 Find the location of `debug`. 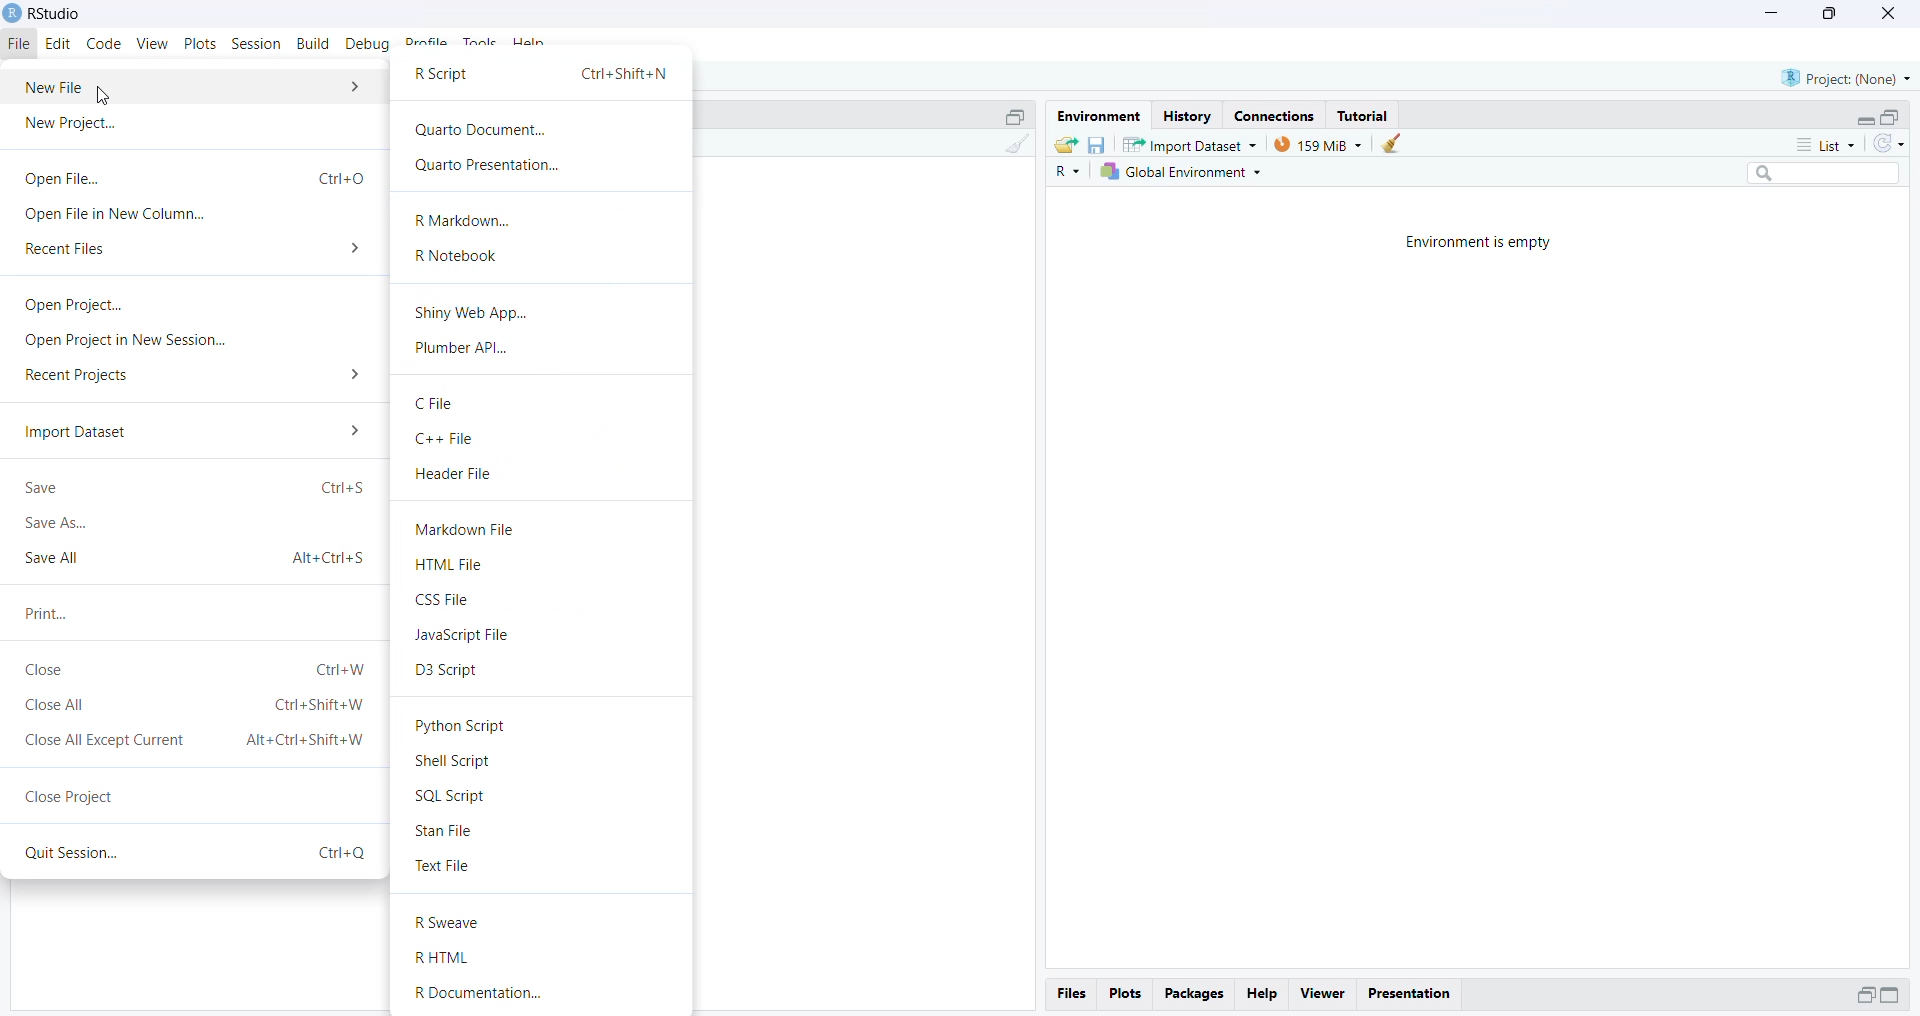

debug is located at coordinates (370, 45).